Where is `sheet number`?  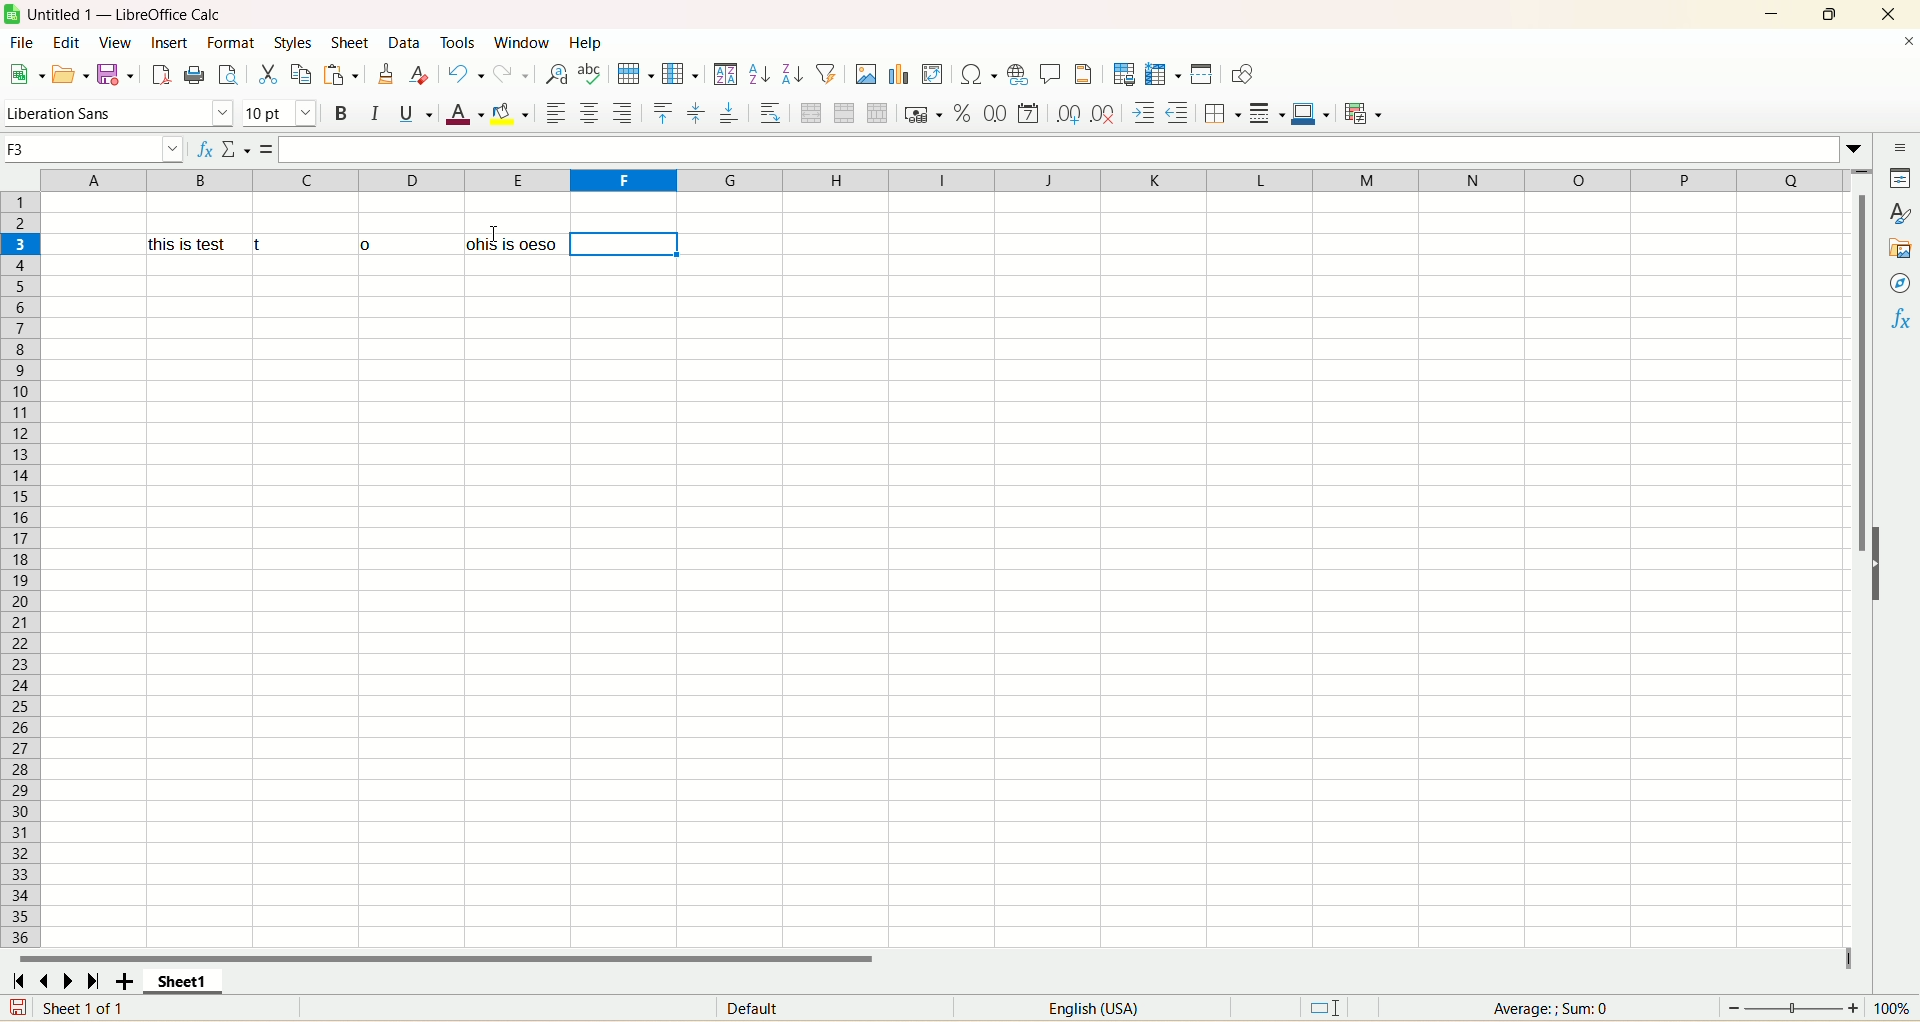
sheet number is located at coordinates (98, 1010).